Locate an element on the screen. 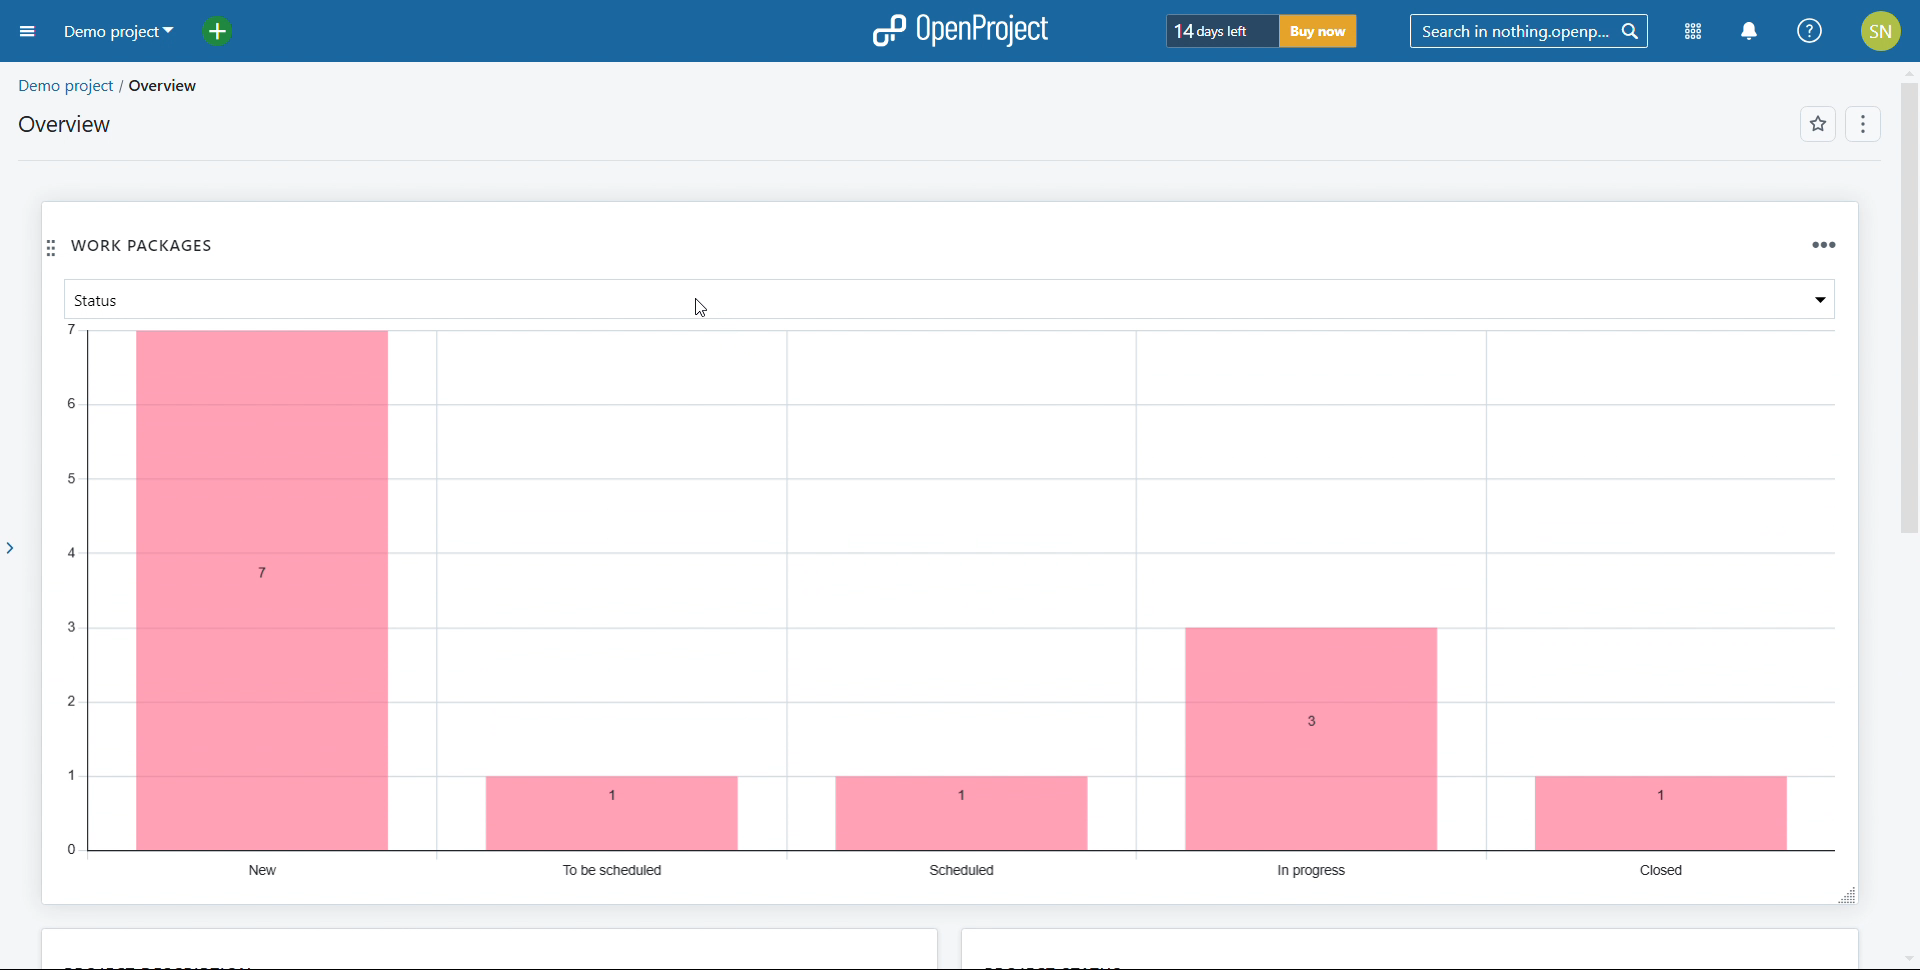 The height and width of the screenshot is (970, 1920). add project is located at coordinates (228, 32).